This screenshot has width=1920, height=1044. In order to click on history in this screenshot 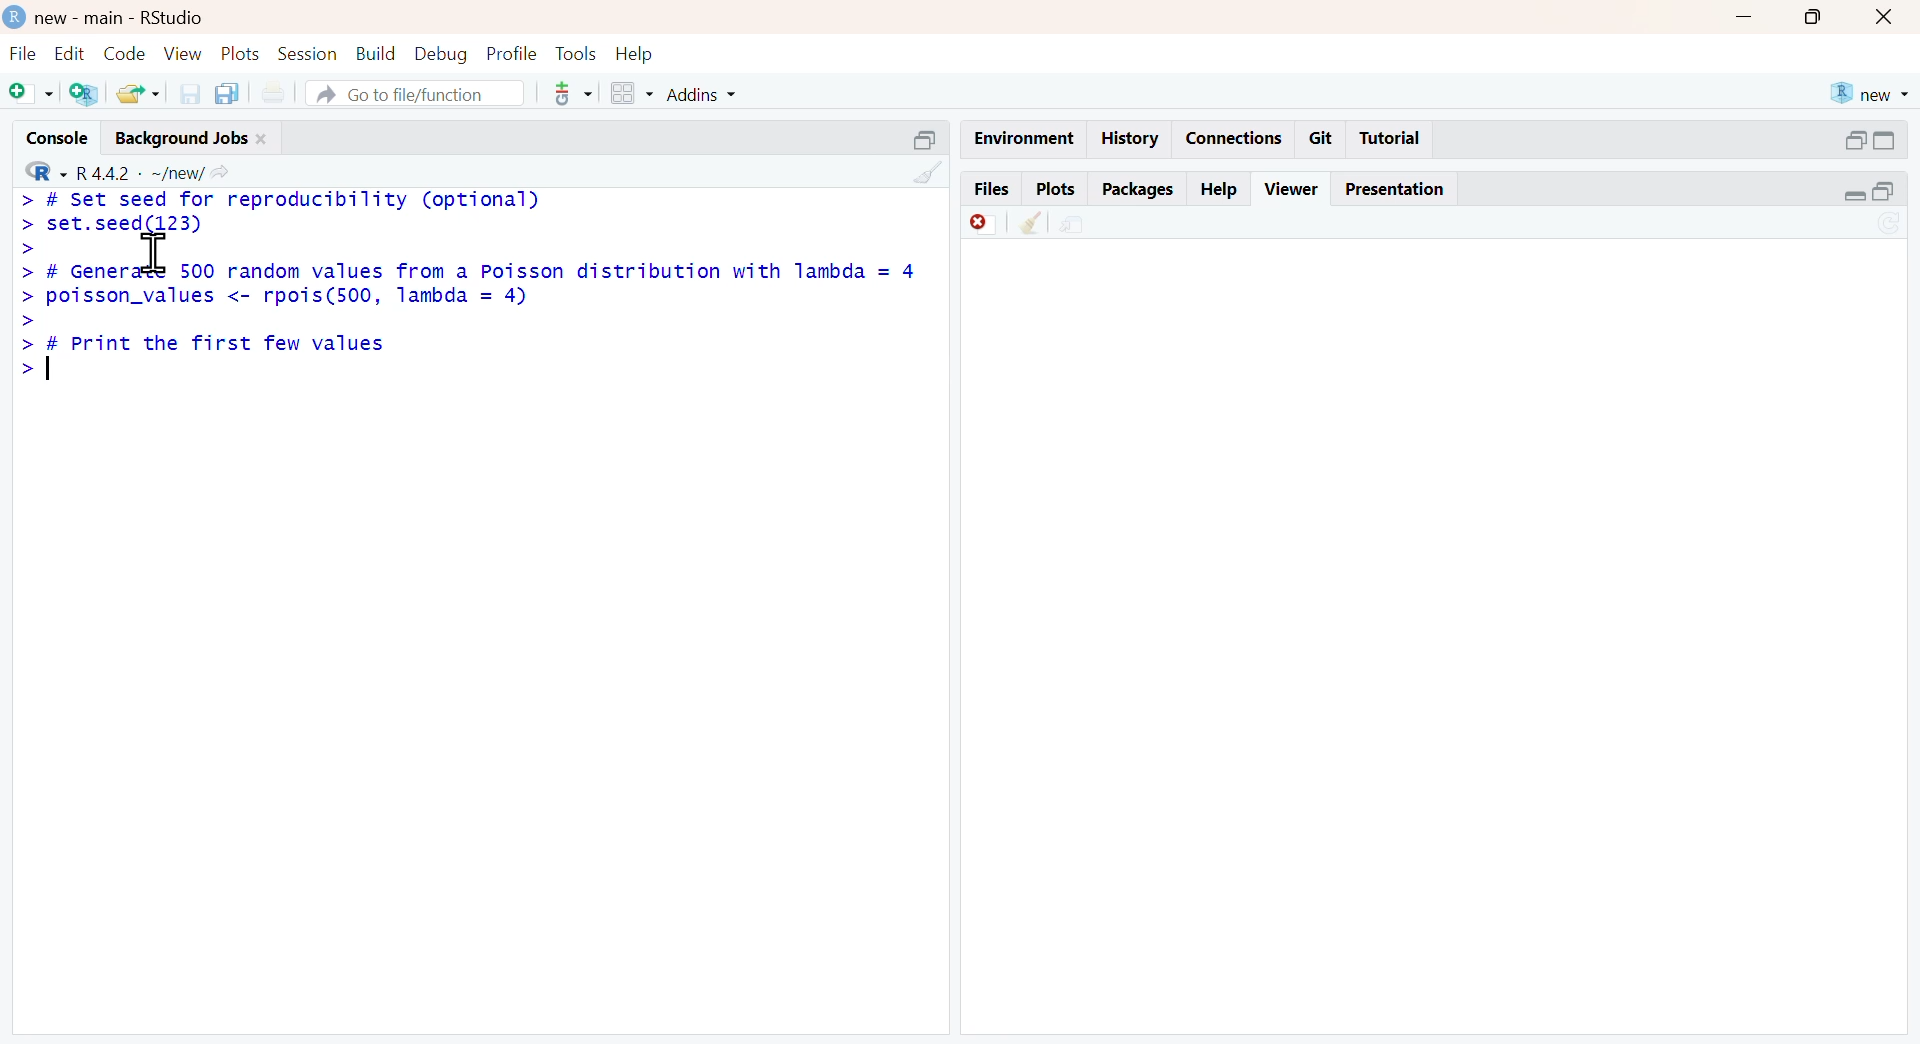, I will do `click(1132, 138)`.